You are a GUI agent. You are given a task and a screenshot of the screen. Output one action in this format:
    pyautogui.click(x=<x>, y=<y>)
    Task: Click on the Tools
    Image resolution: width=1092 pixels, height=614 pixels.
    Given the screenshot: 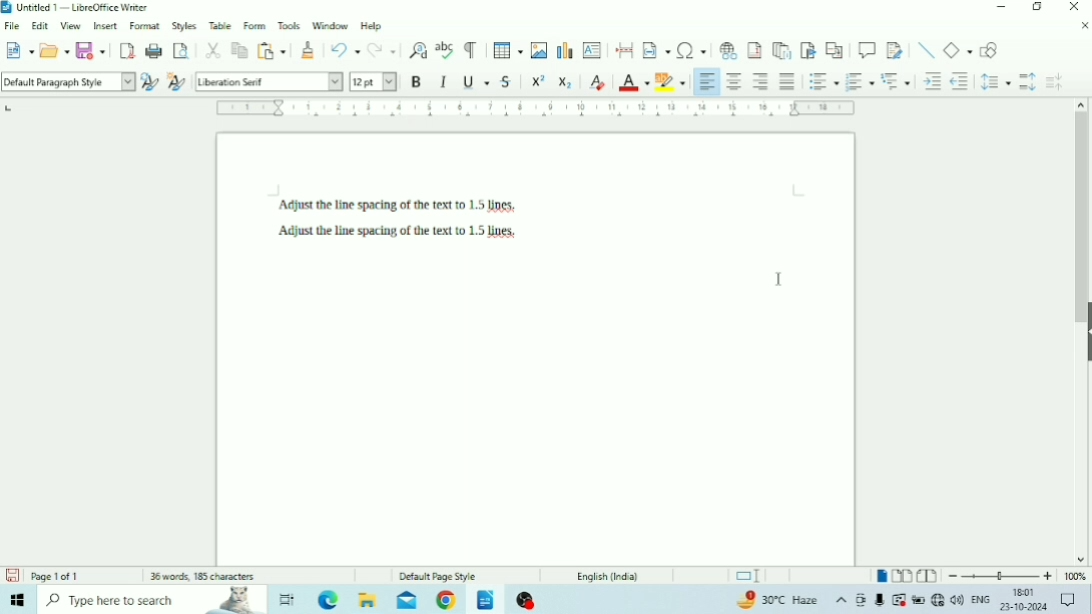 What is the action you would take?
    pyautogui.click(x=291, y=24)
    